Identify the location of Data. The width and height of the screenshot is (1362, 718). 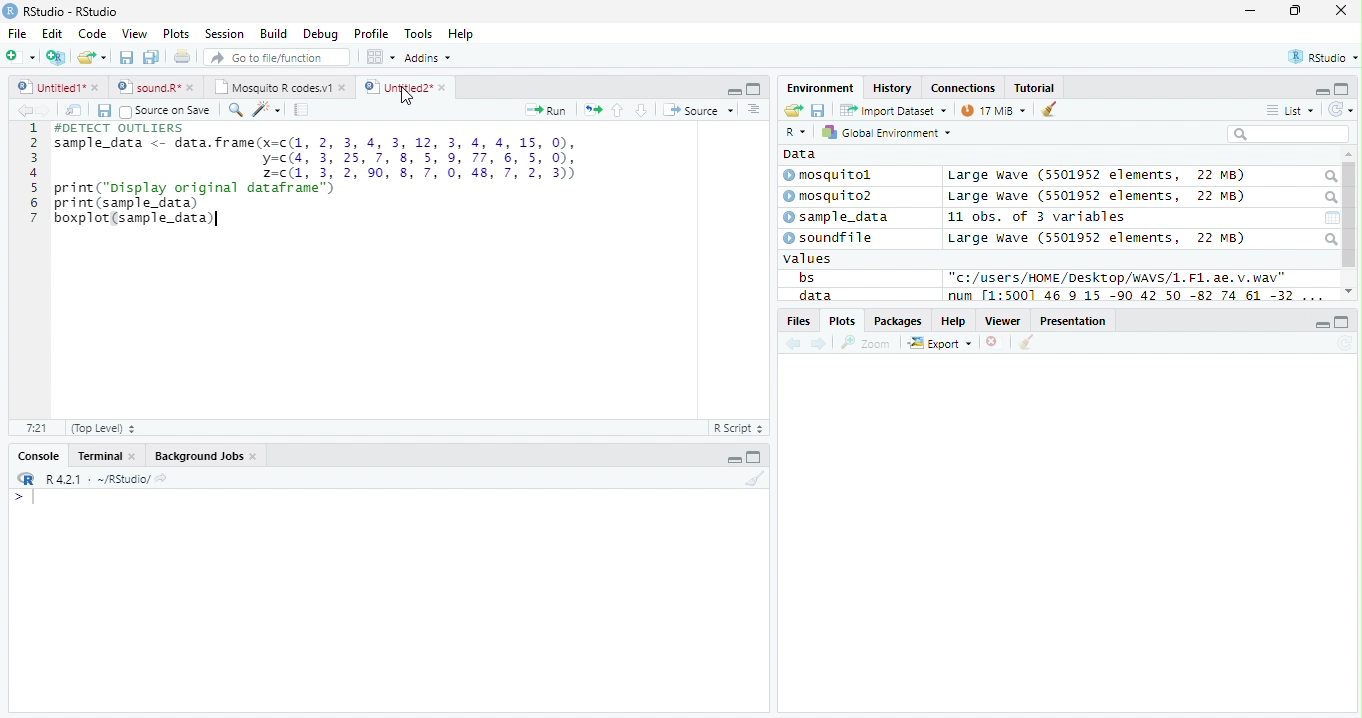
(800, 154).